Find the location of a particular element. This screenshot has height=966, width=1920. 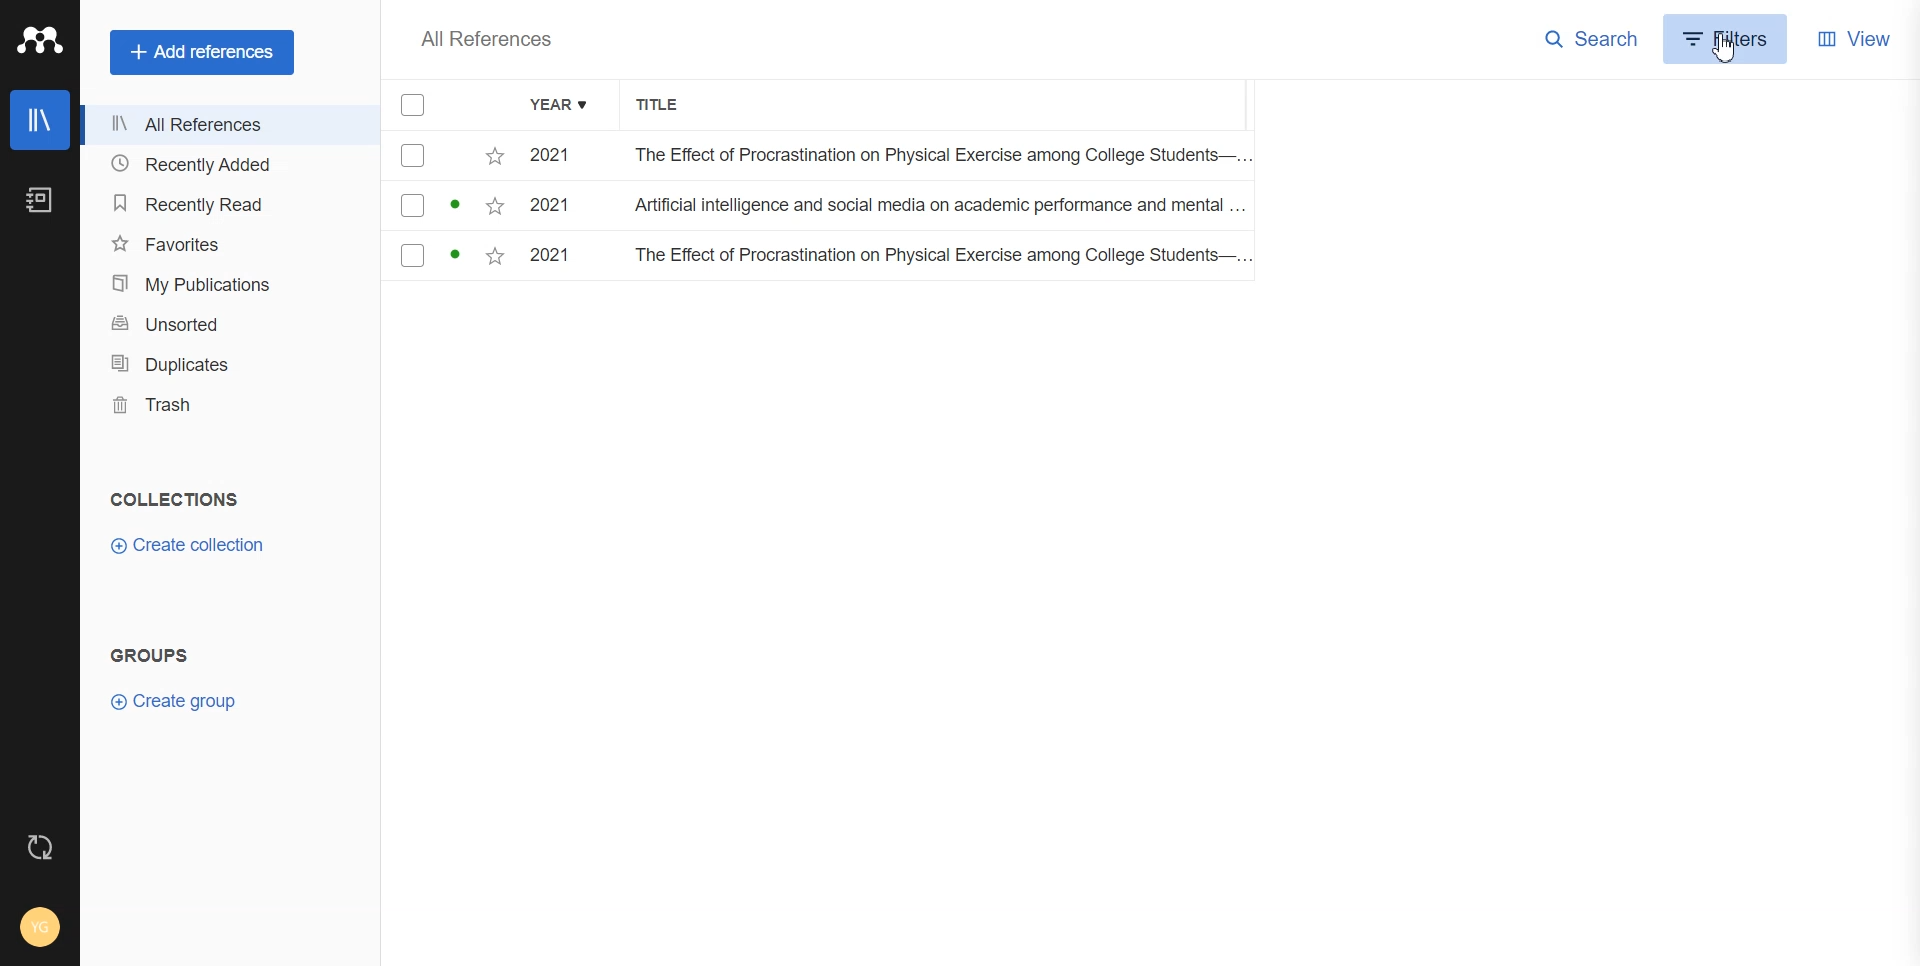

Auto sync is located at coordinates (40, 846).